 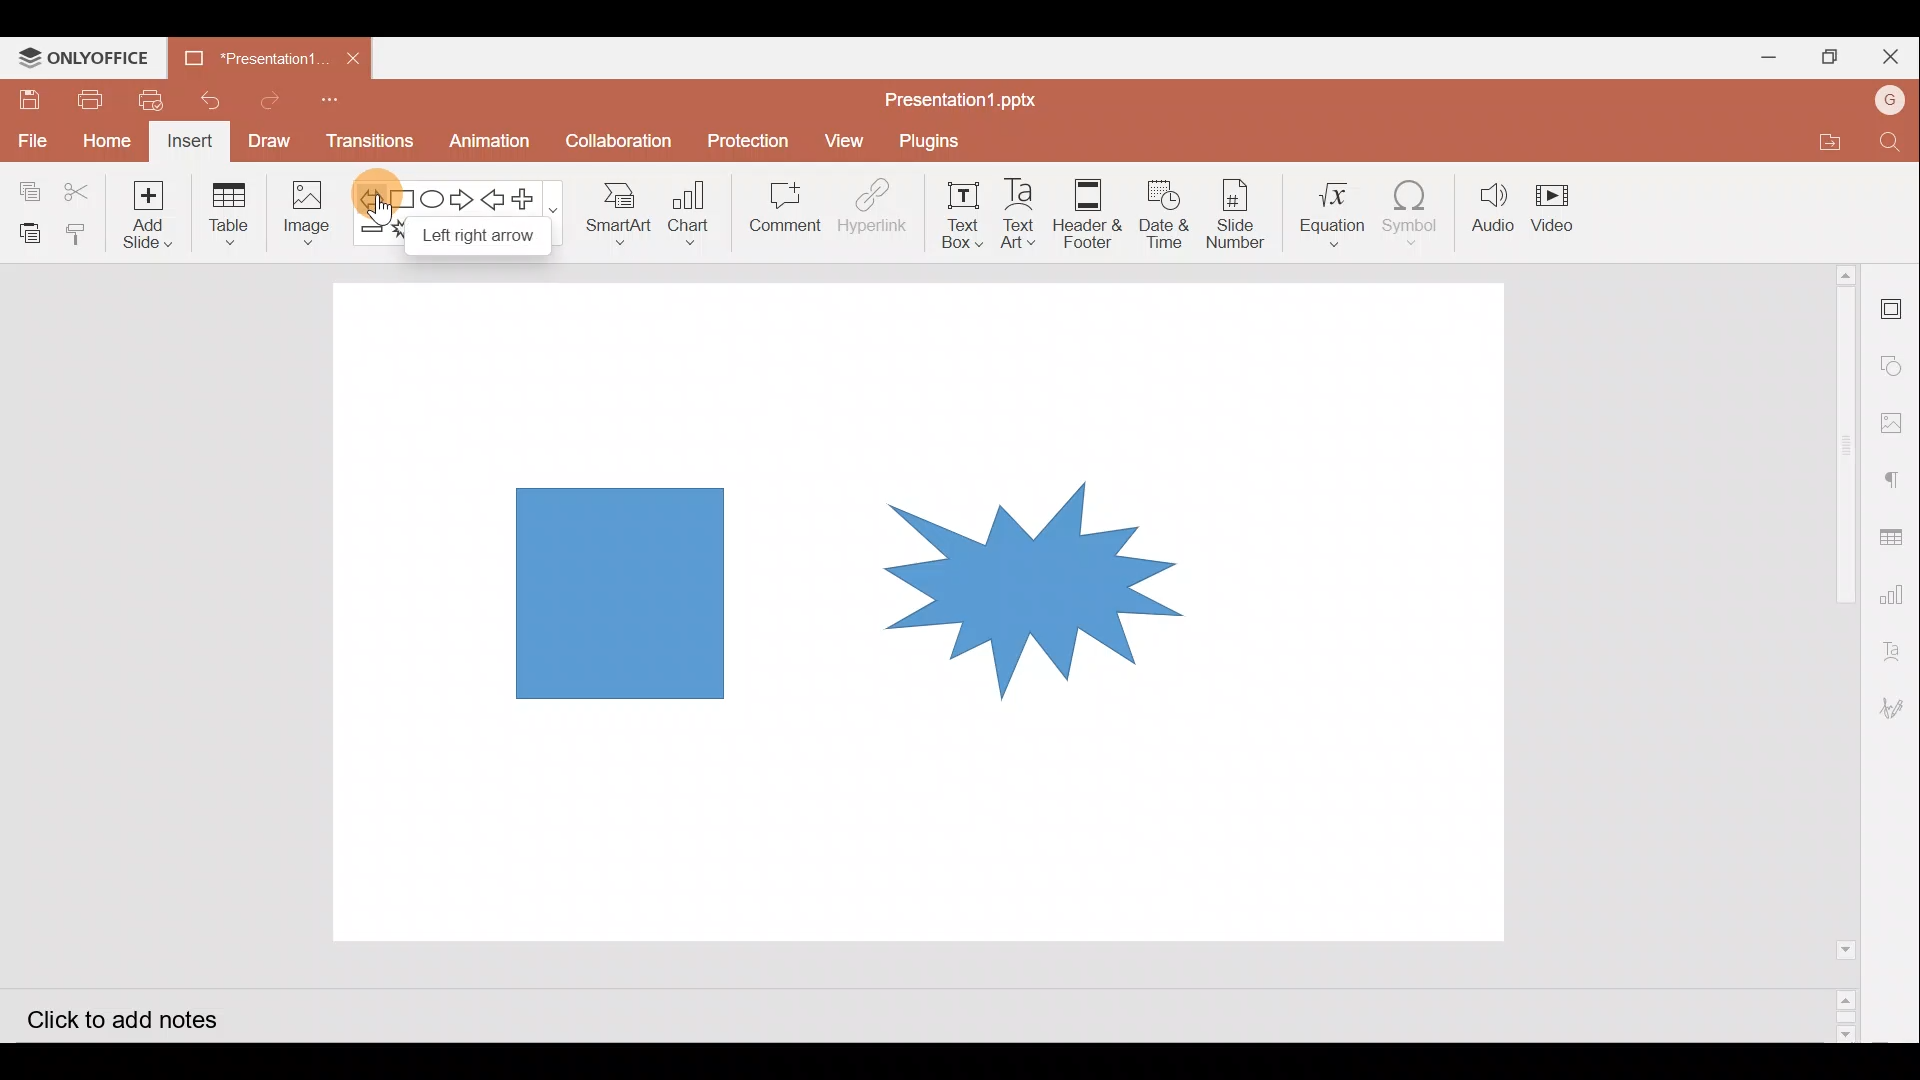 I want to click on Save, so click(x=28, y=99).